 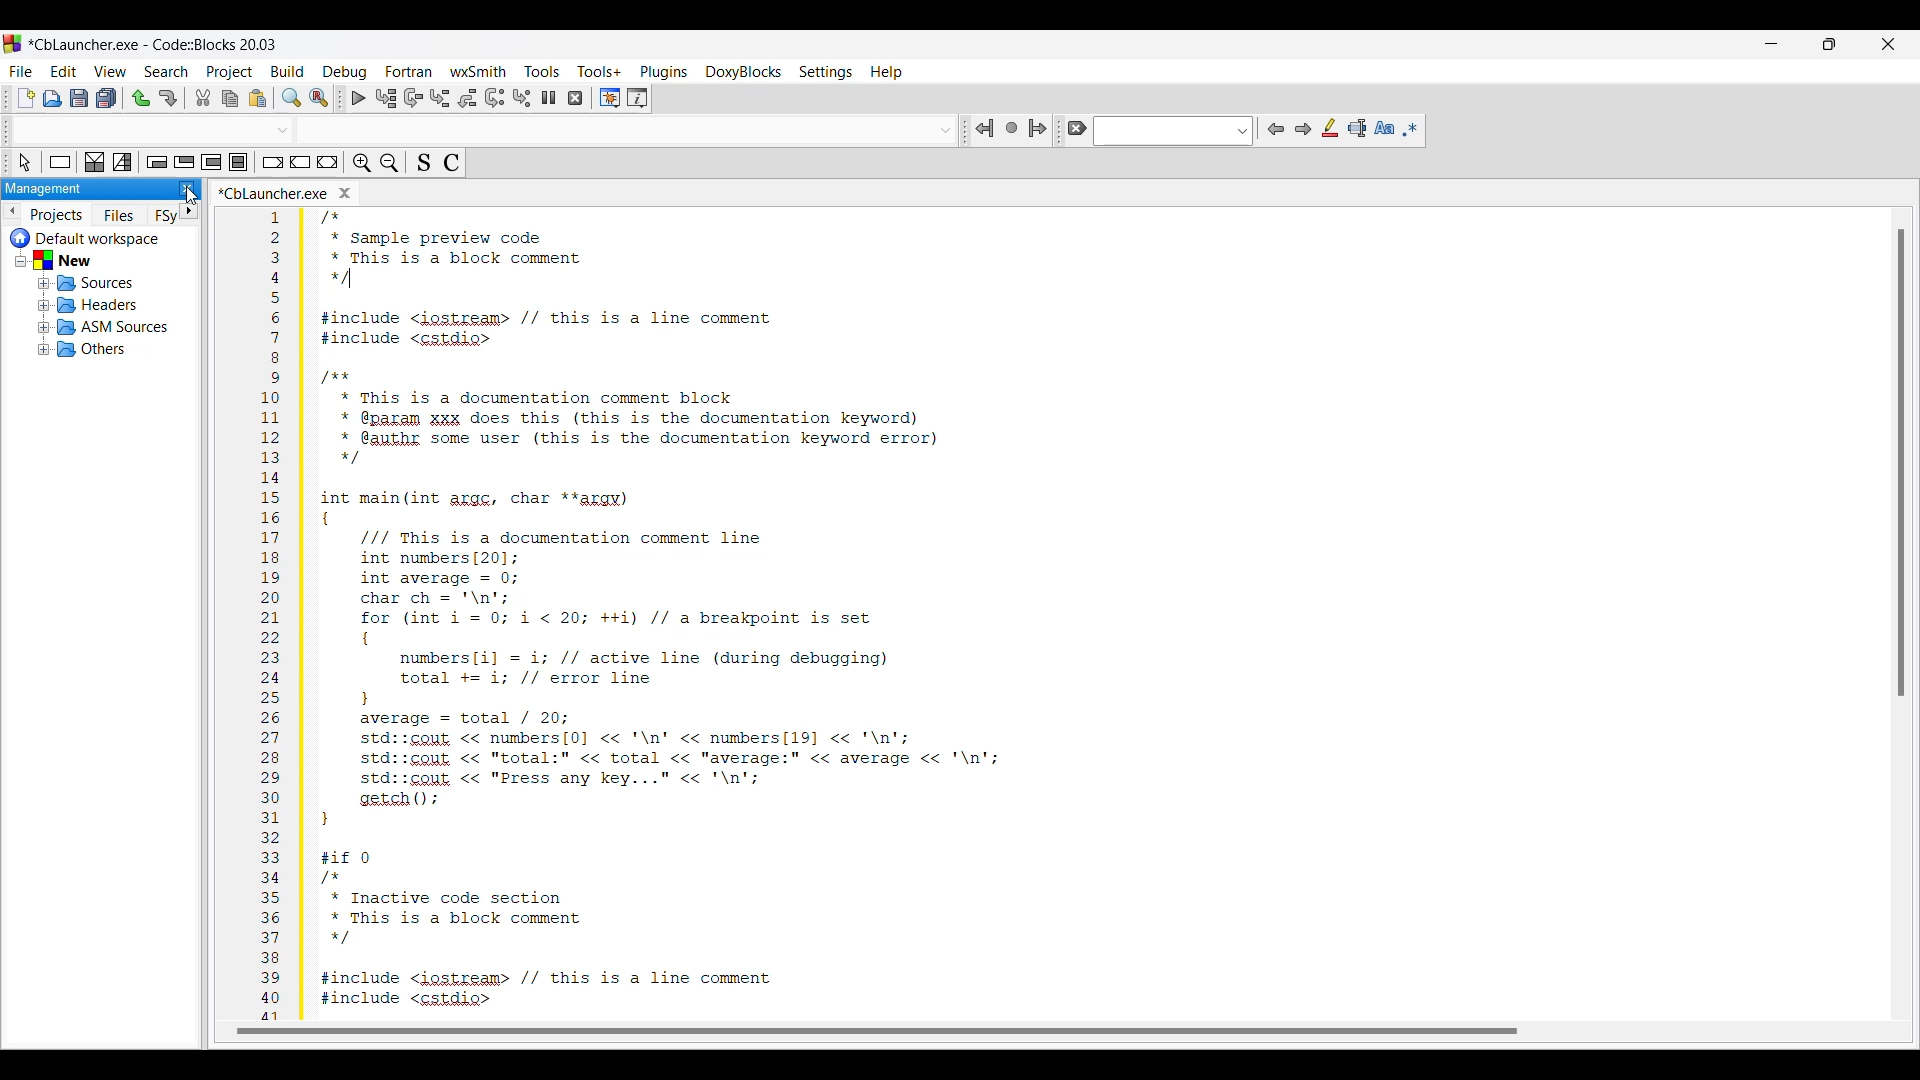 I want to click on Minimize, so click(x=1772, y=43).